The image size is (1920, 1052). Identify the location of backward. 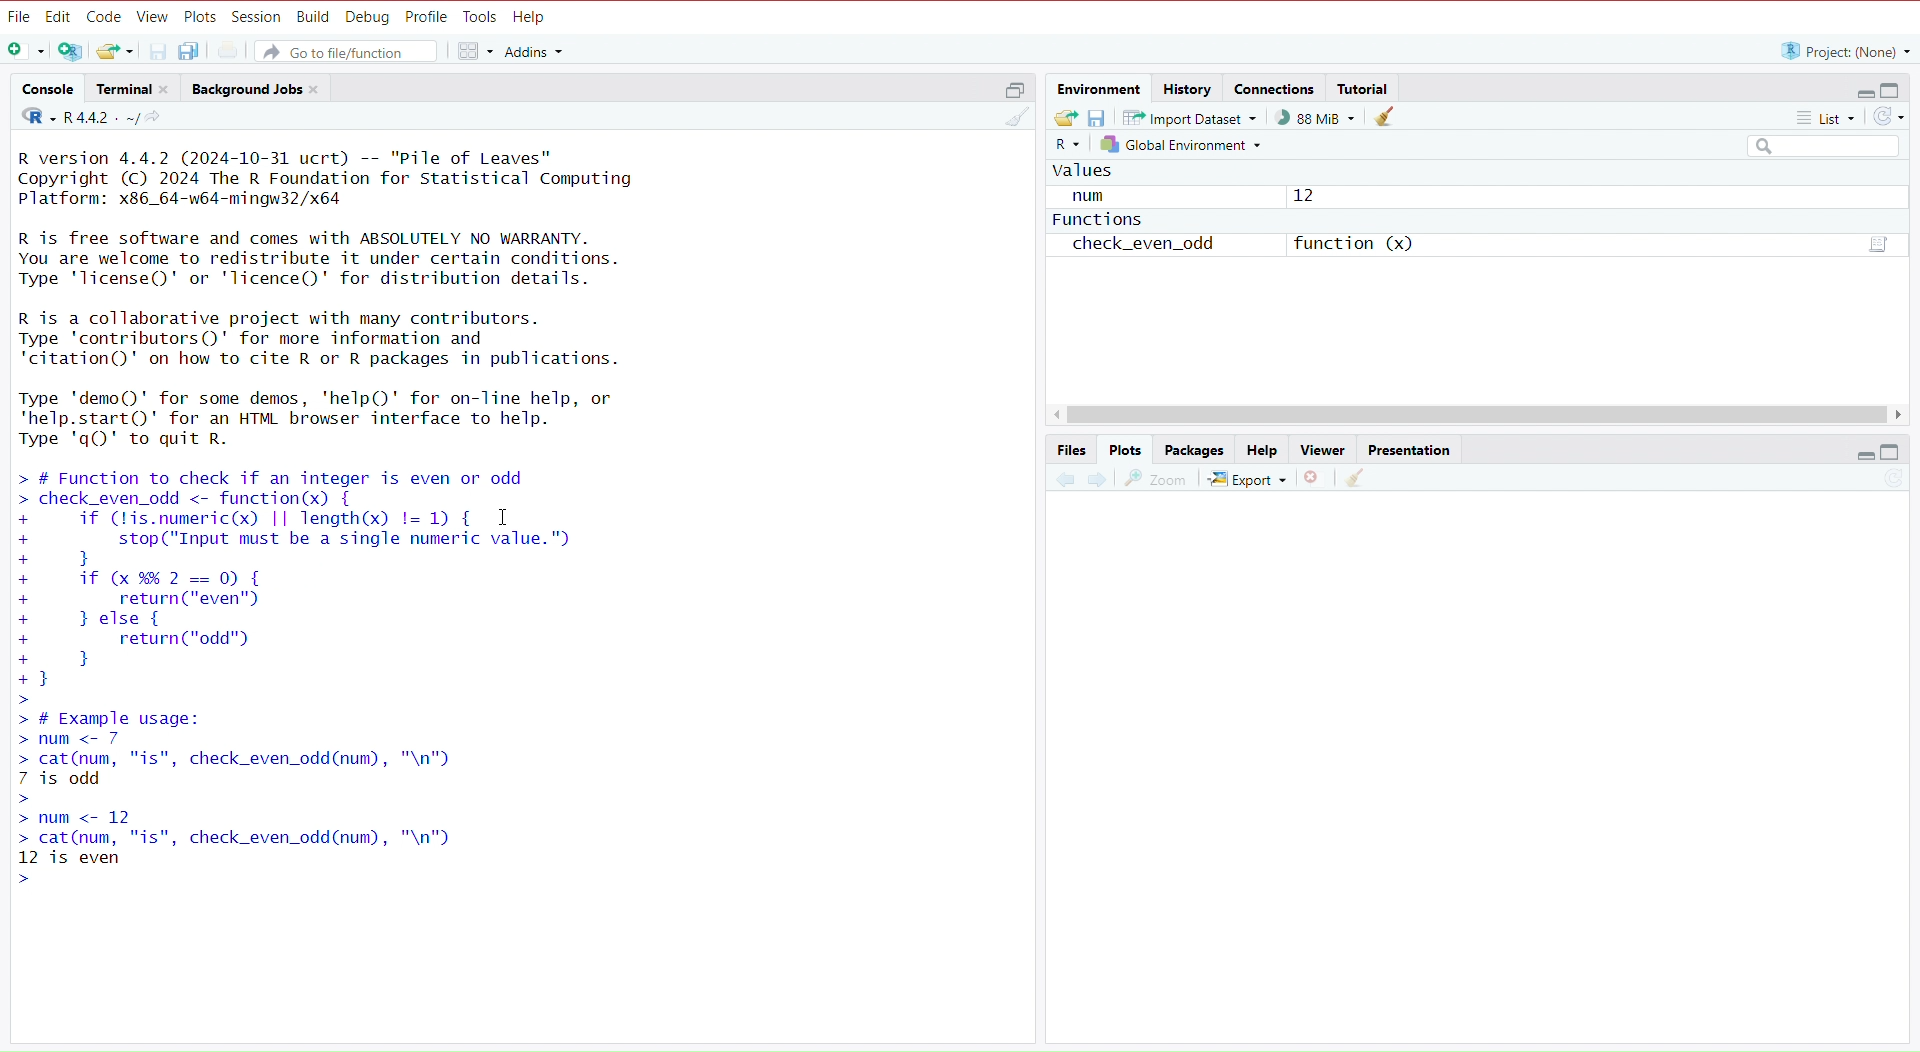
(1064, 485).